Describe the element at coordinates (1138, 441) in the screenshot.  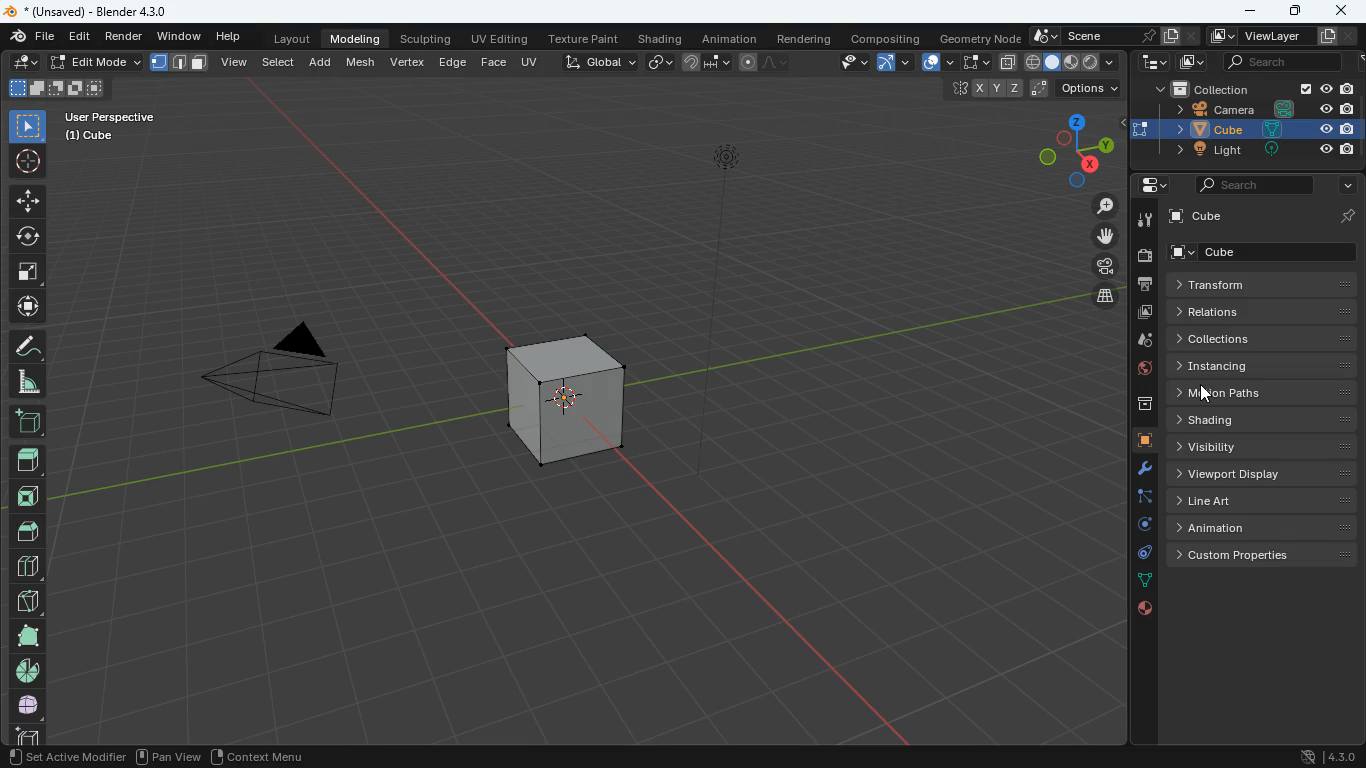
I see `cube` at that location.